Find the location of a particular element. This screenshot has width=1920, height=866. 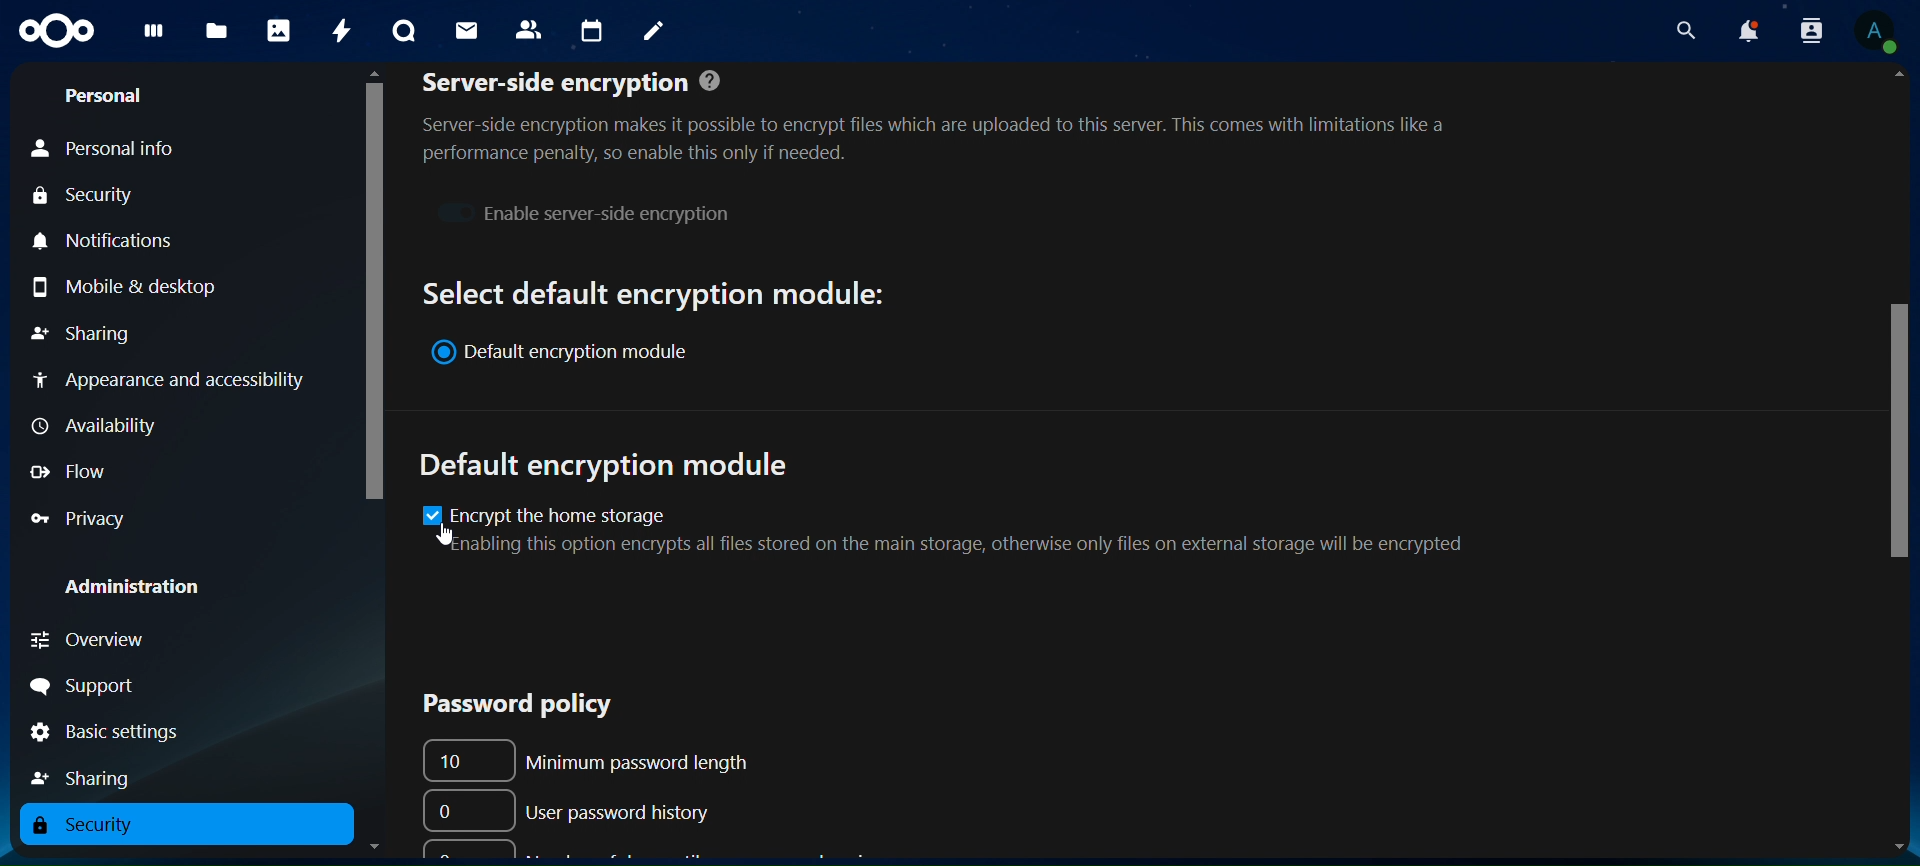

dashboard is located at coordinates (150, 35).